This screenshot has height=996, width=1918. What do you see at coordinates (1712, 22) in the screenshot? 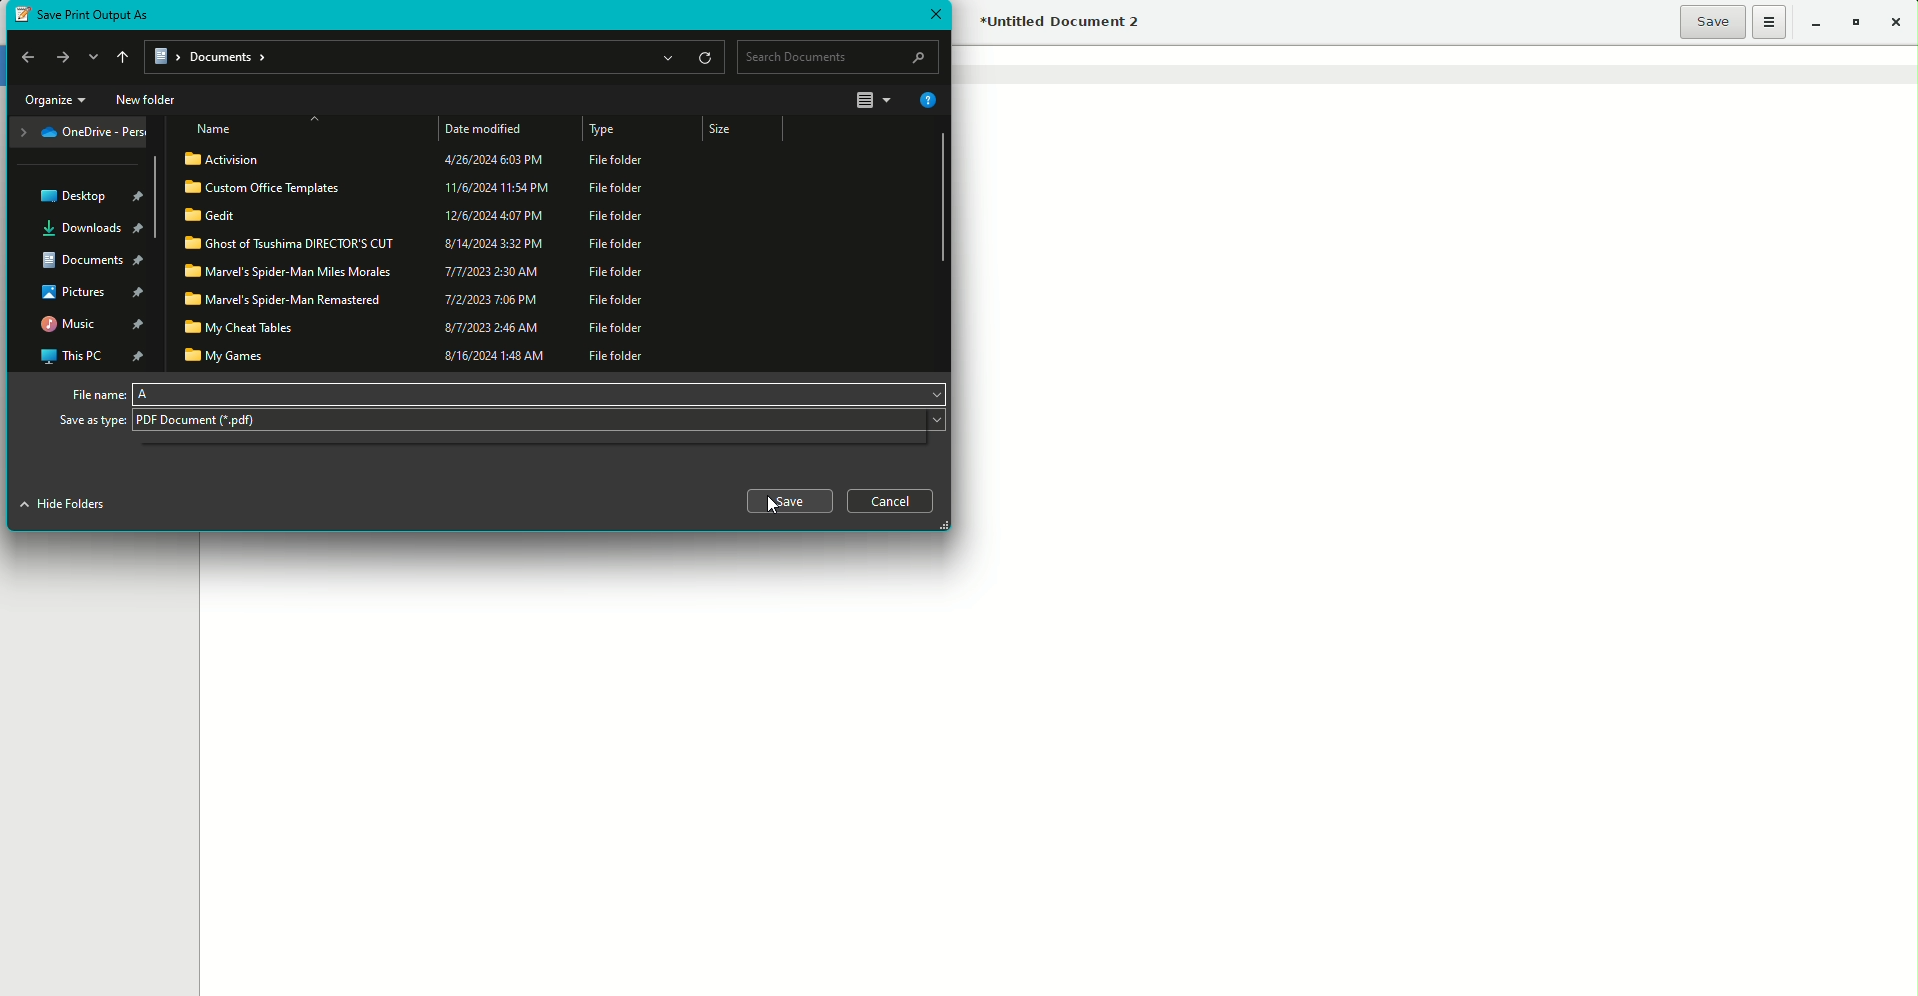
I see `Save` at bounding box center [1712, 22].